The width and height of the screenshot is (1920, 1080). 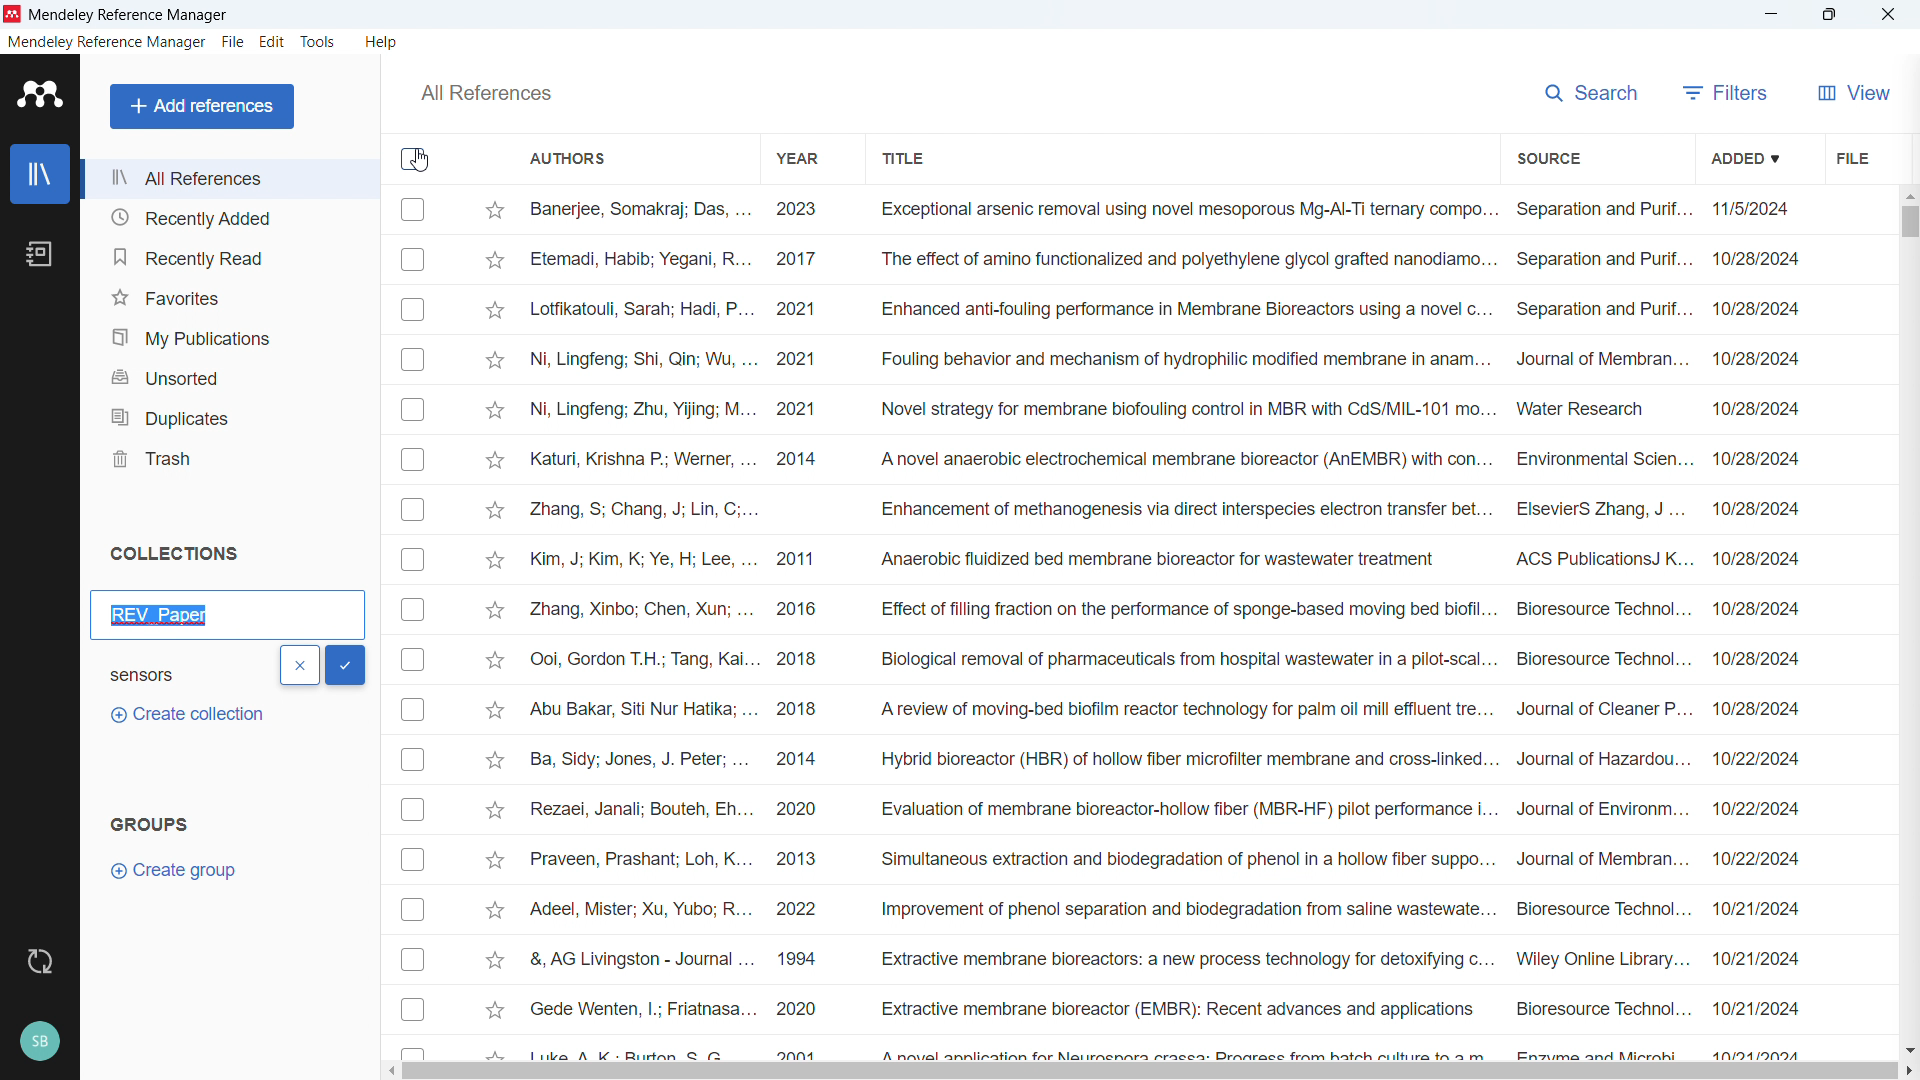 What do you see at coordinates (1852, 90) in the screenshot?
I see `view ` at bounding box center [1852, 90].